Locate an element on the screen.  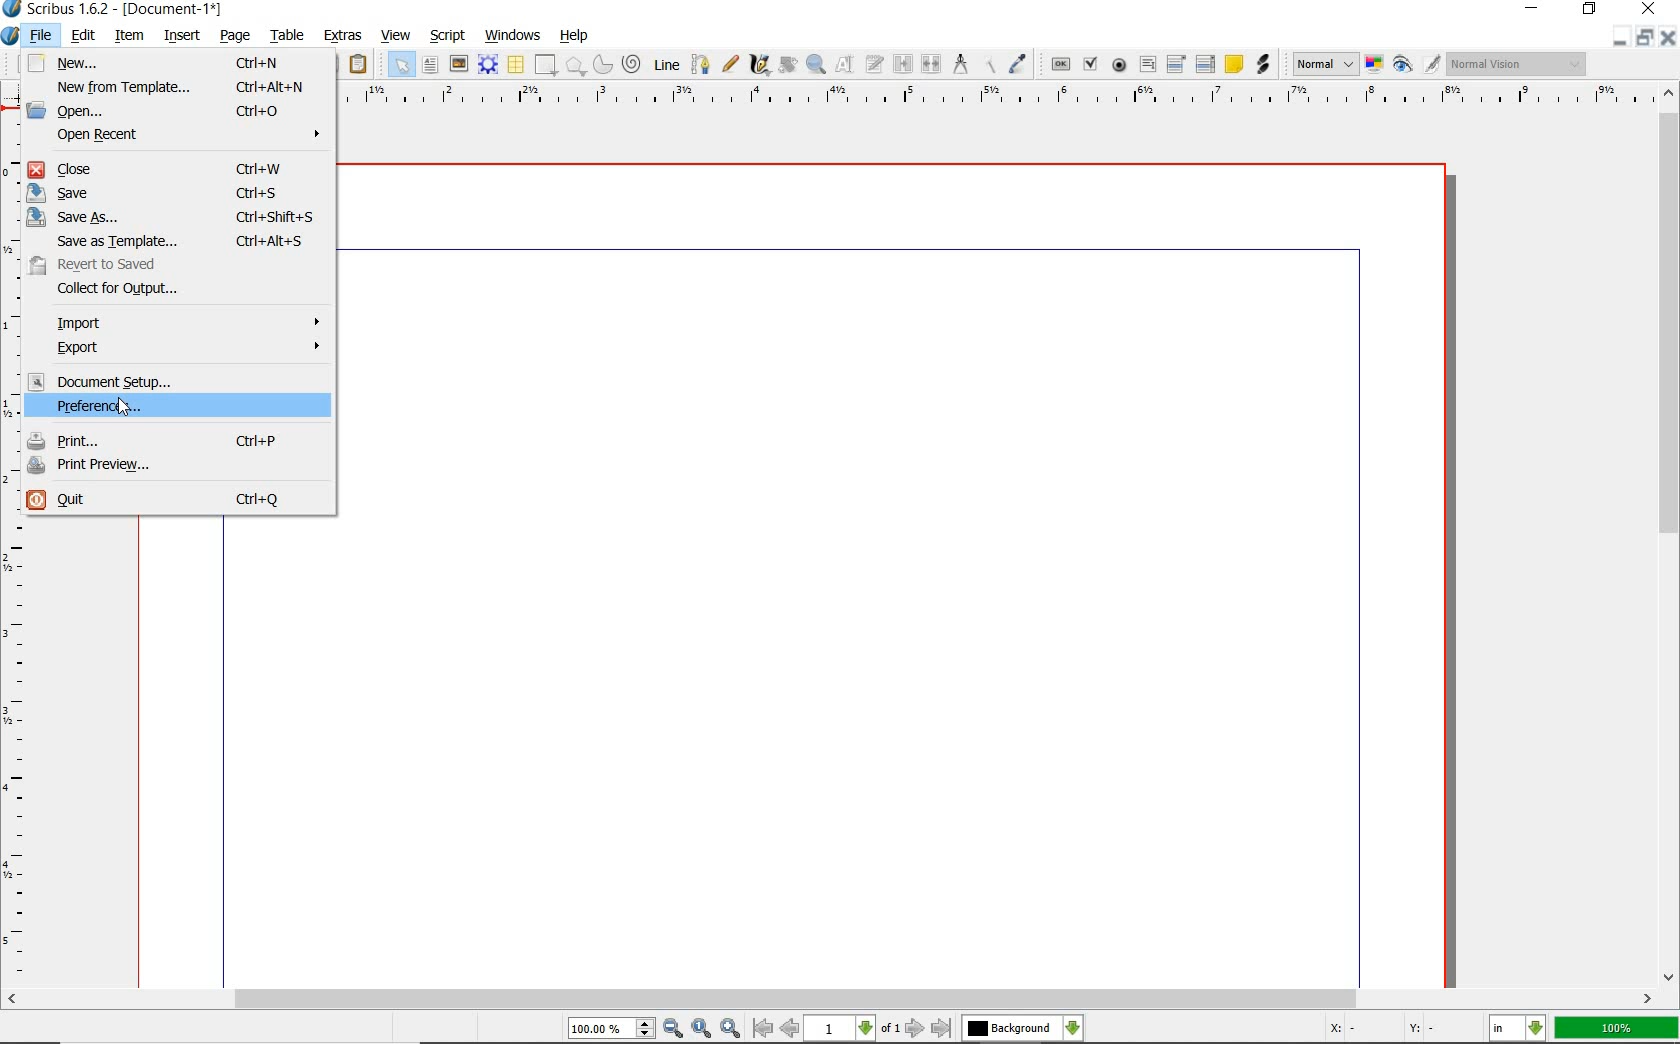
QUIT is located at coordinates (181, 503).